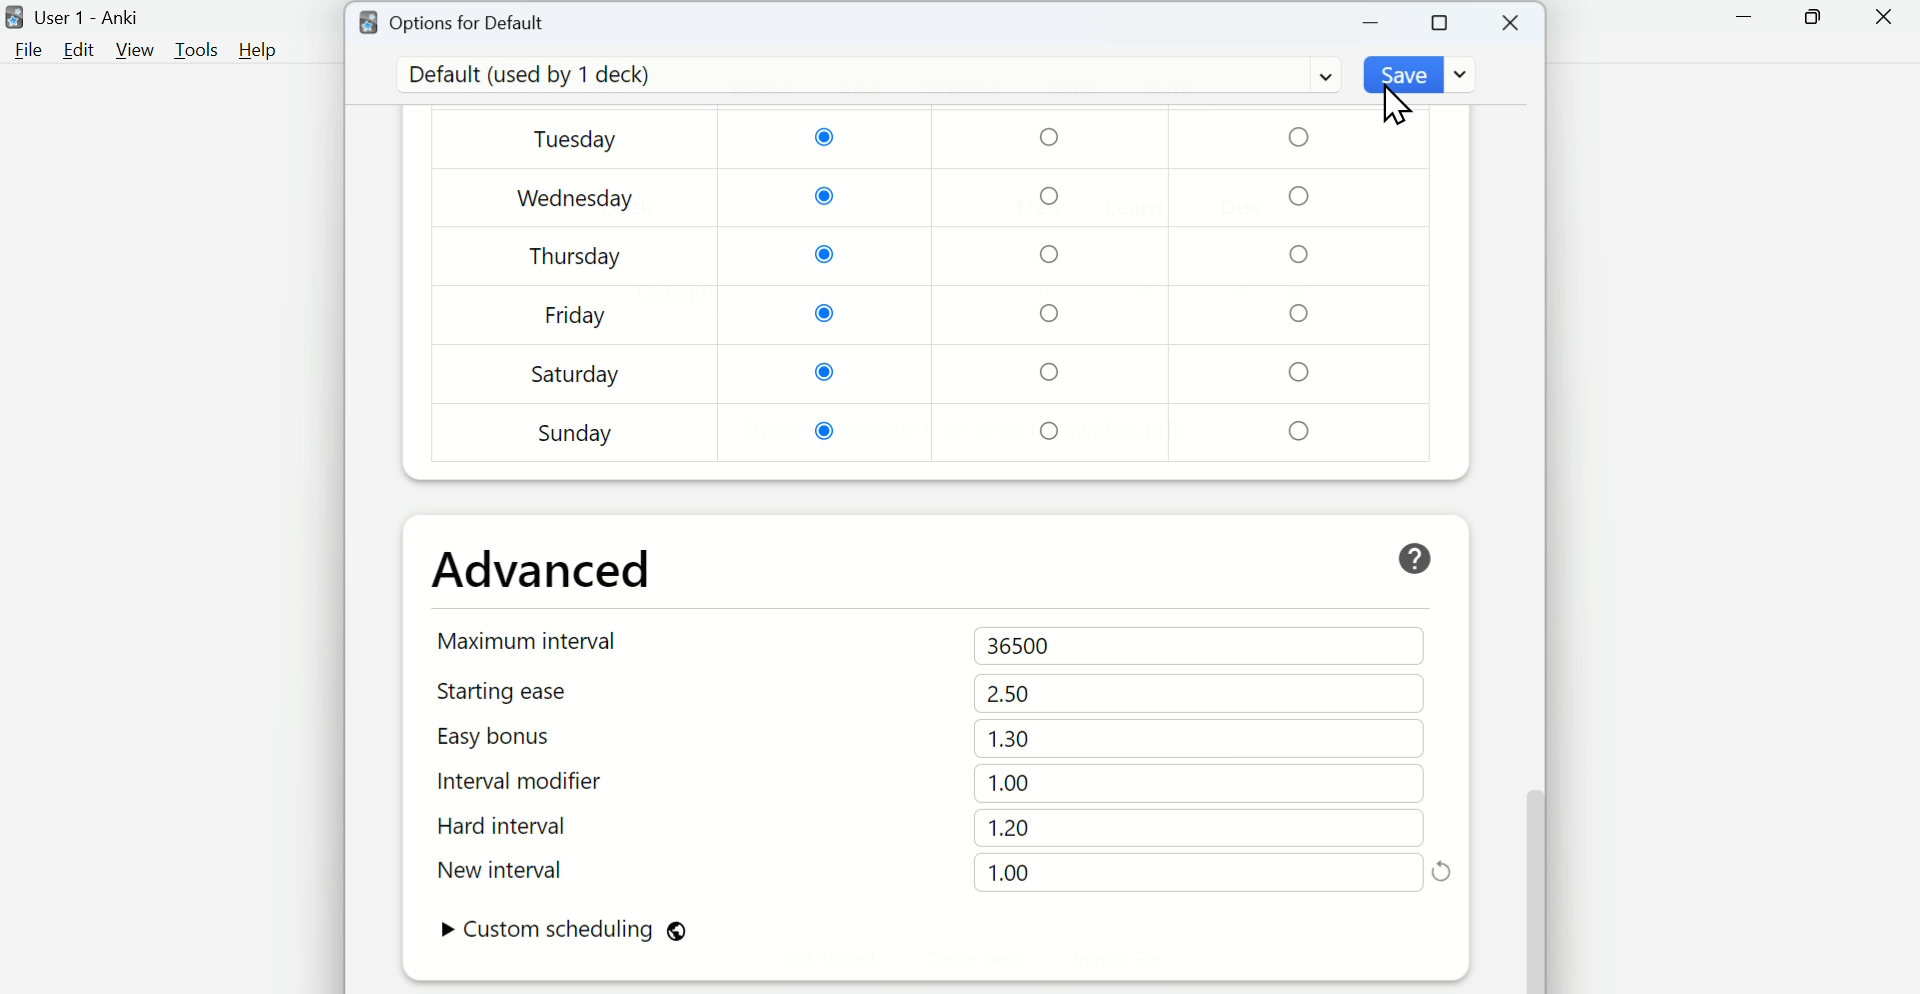 The image size is (1920, 994). I want to click on Thursday, so click(576, 256).